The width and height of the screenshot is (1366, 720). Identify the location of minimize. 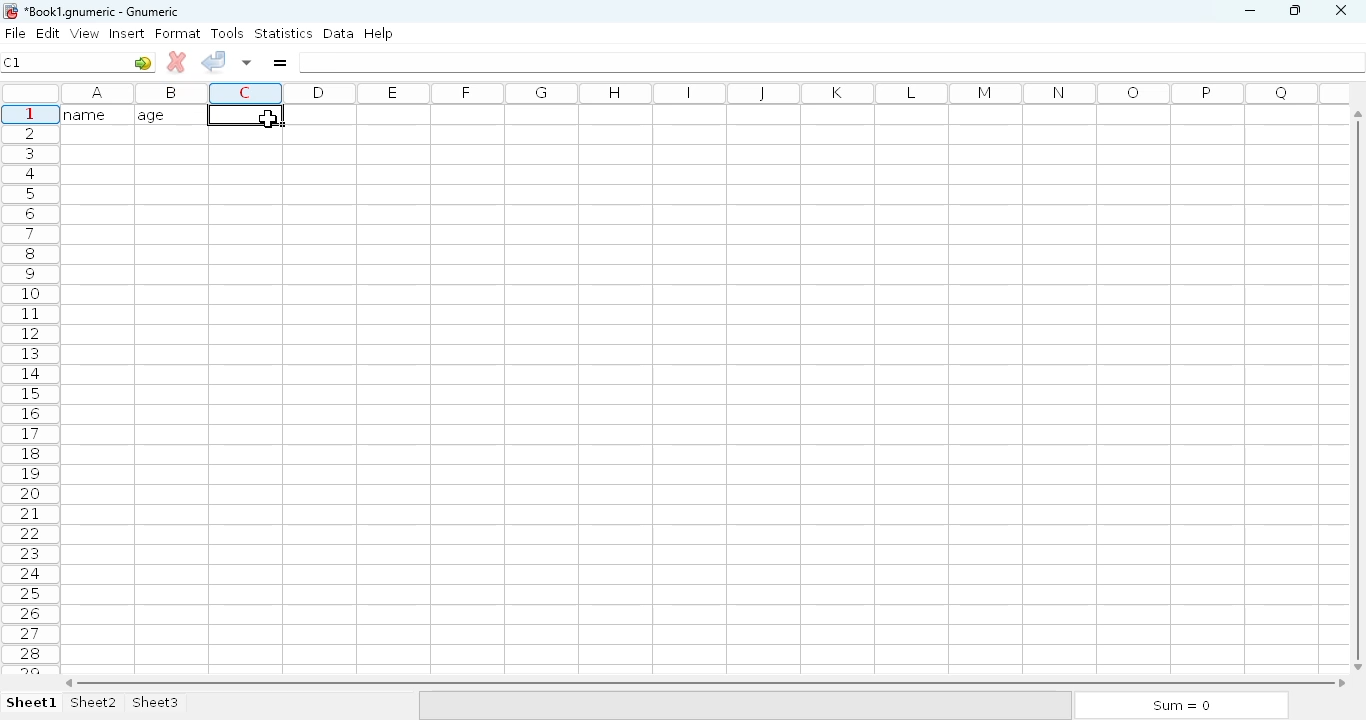
(1249, 11).